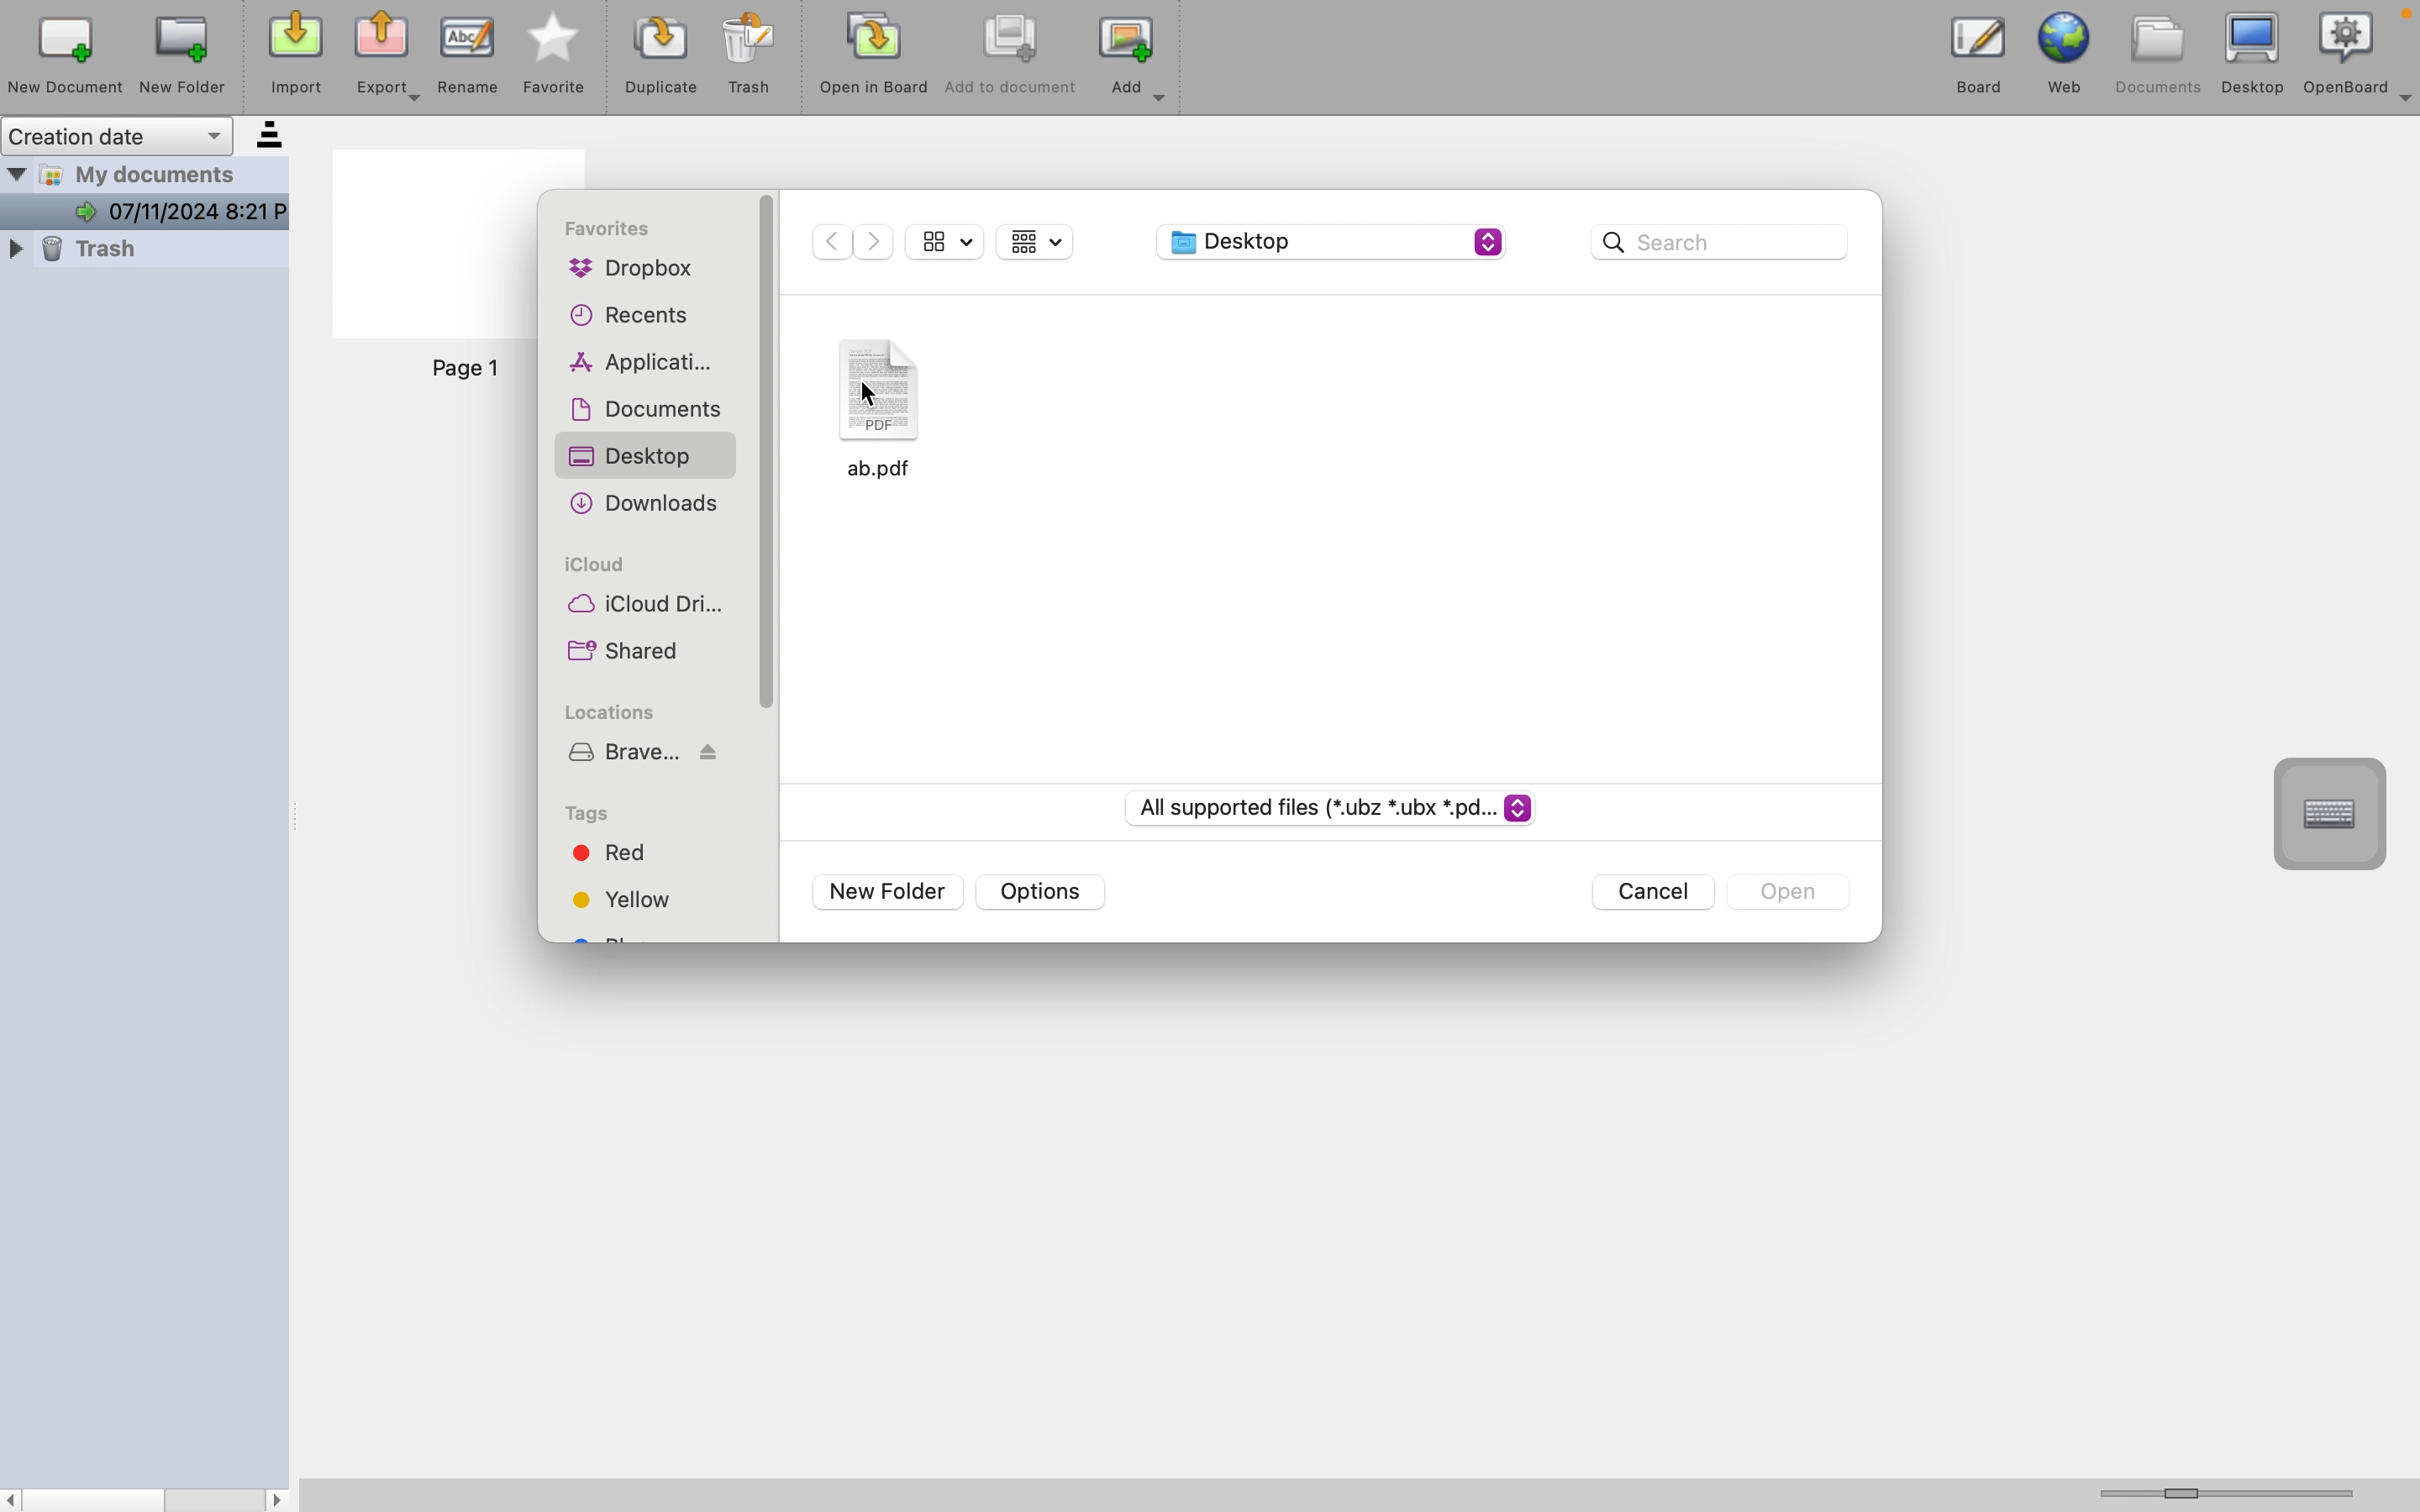  What do you see at coordinates (899, 409) in the screenshot?
I see `document` at bounding box center [899, 409].